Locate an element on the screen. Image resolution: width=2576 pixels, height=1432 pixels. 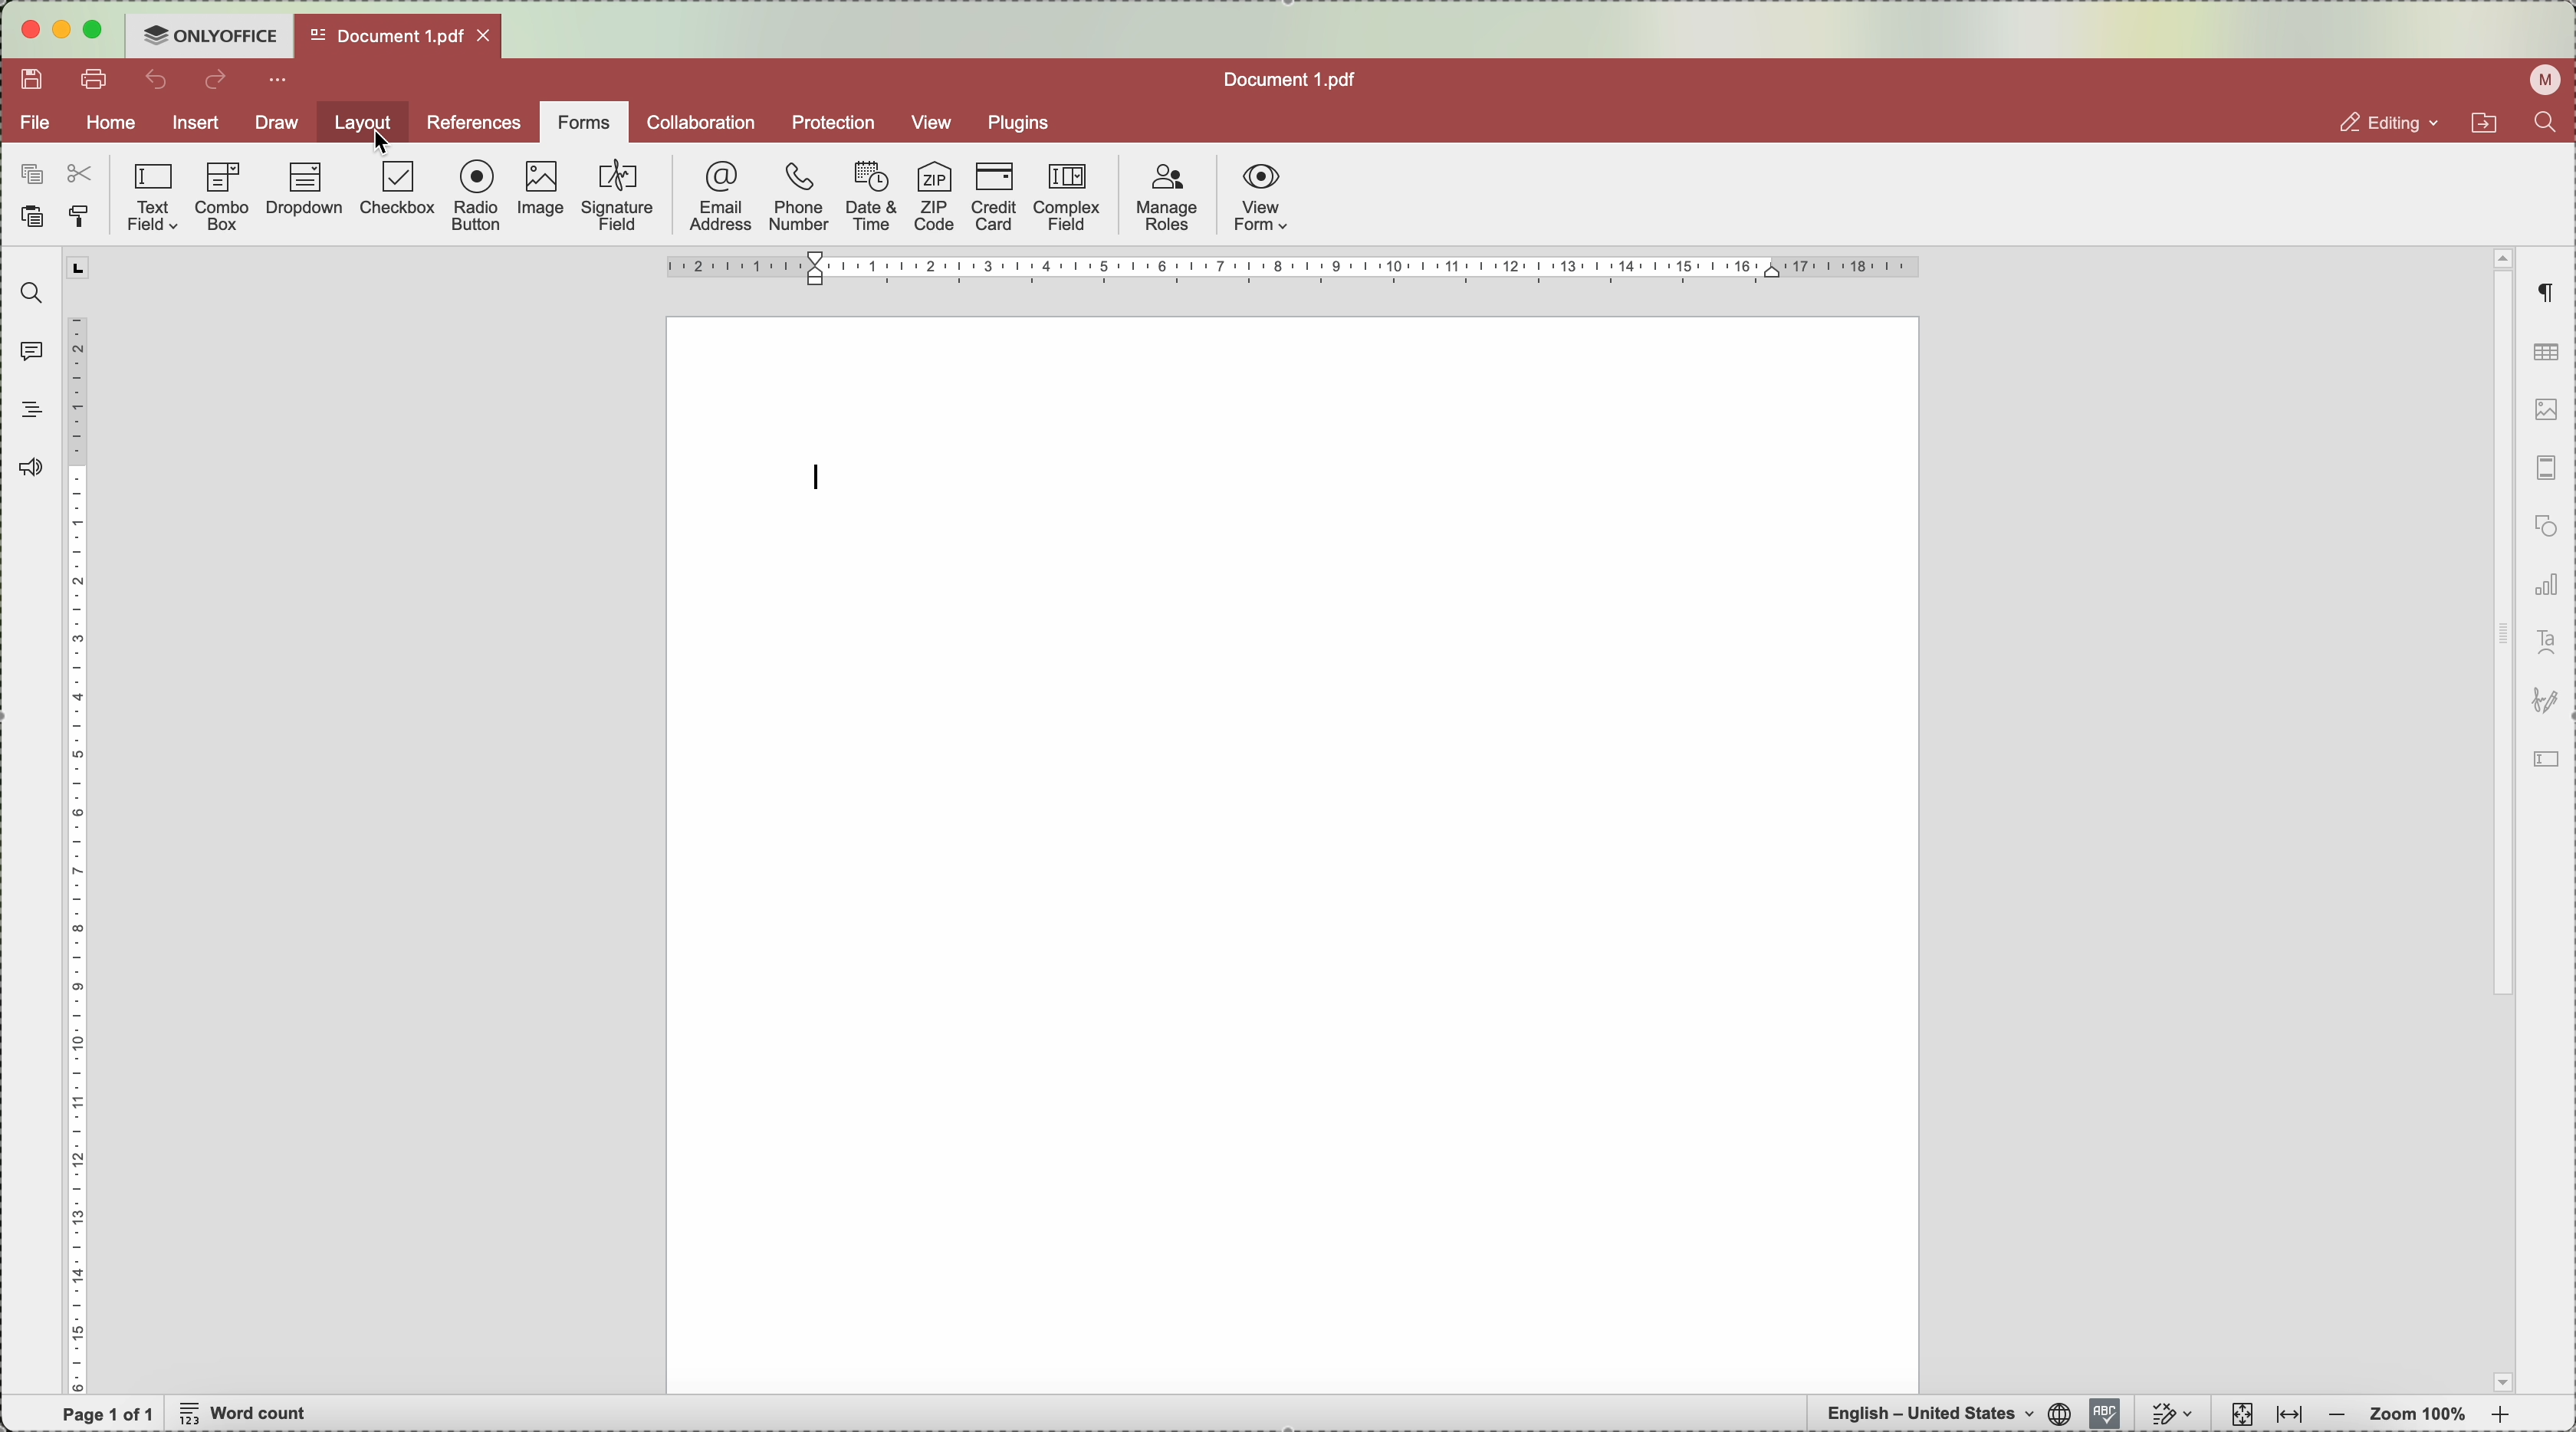
workspace is located at coordinates (1294, 853).